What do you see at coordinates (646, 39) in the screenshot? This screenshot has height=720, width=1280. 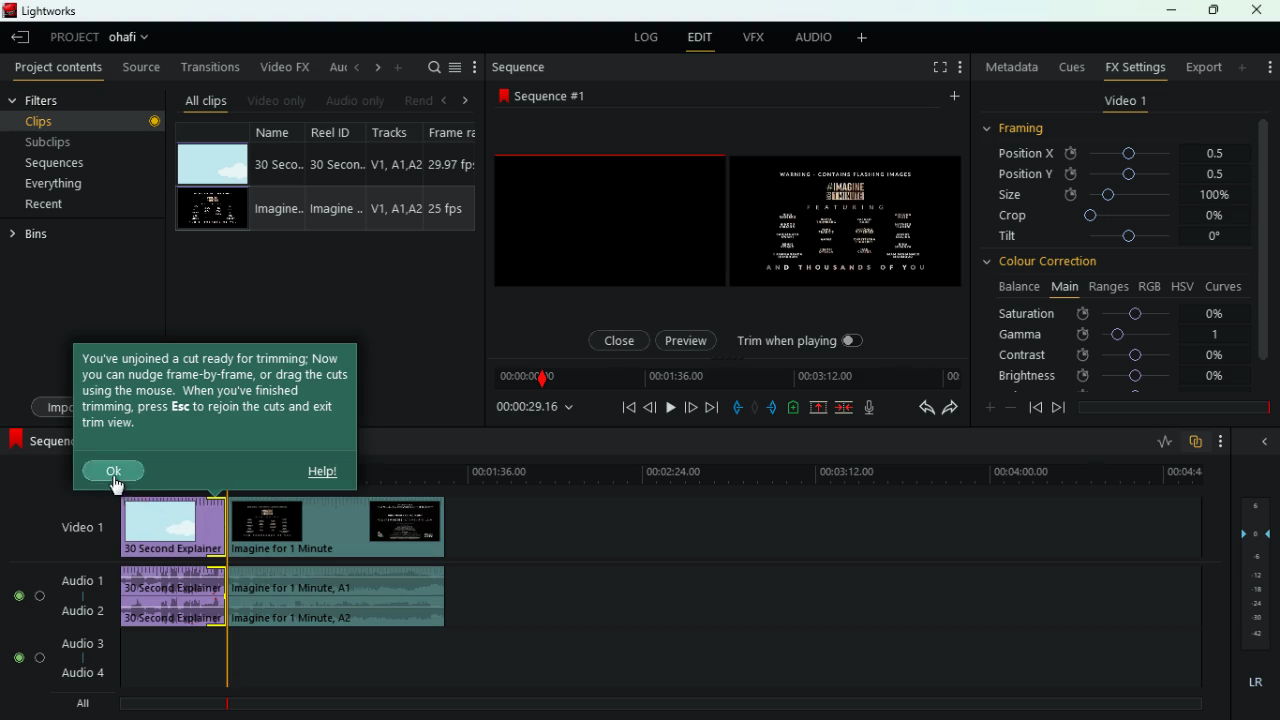 I see `log` at bounding box center [646, 39].